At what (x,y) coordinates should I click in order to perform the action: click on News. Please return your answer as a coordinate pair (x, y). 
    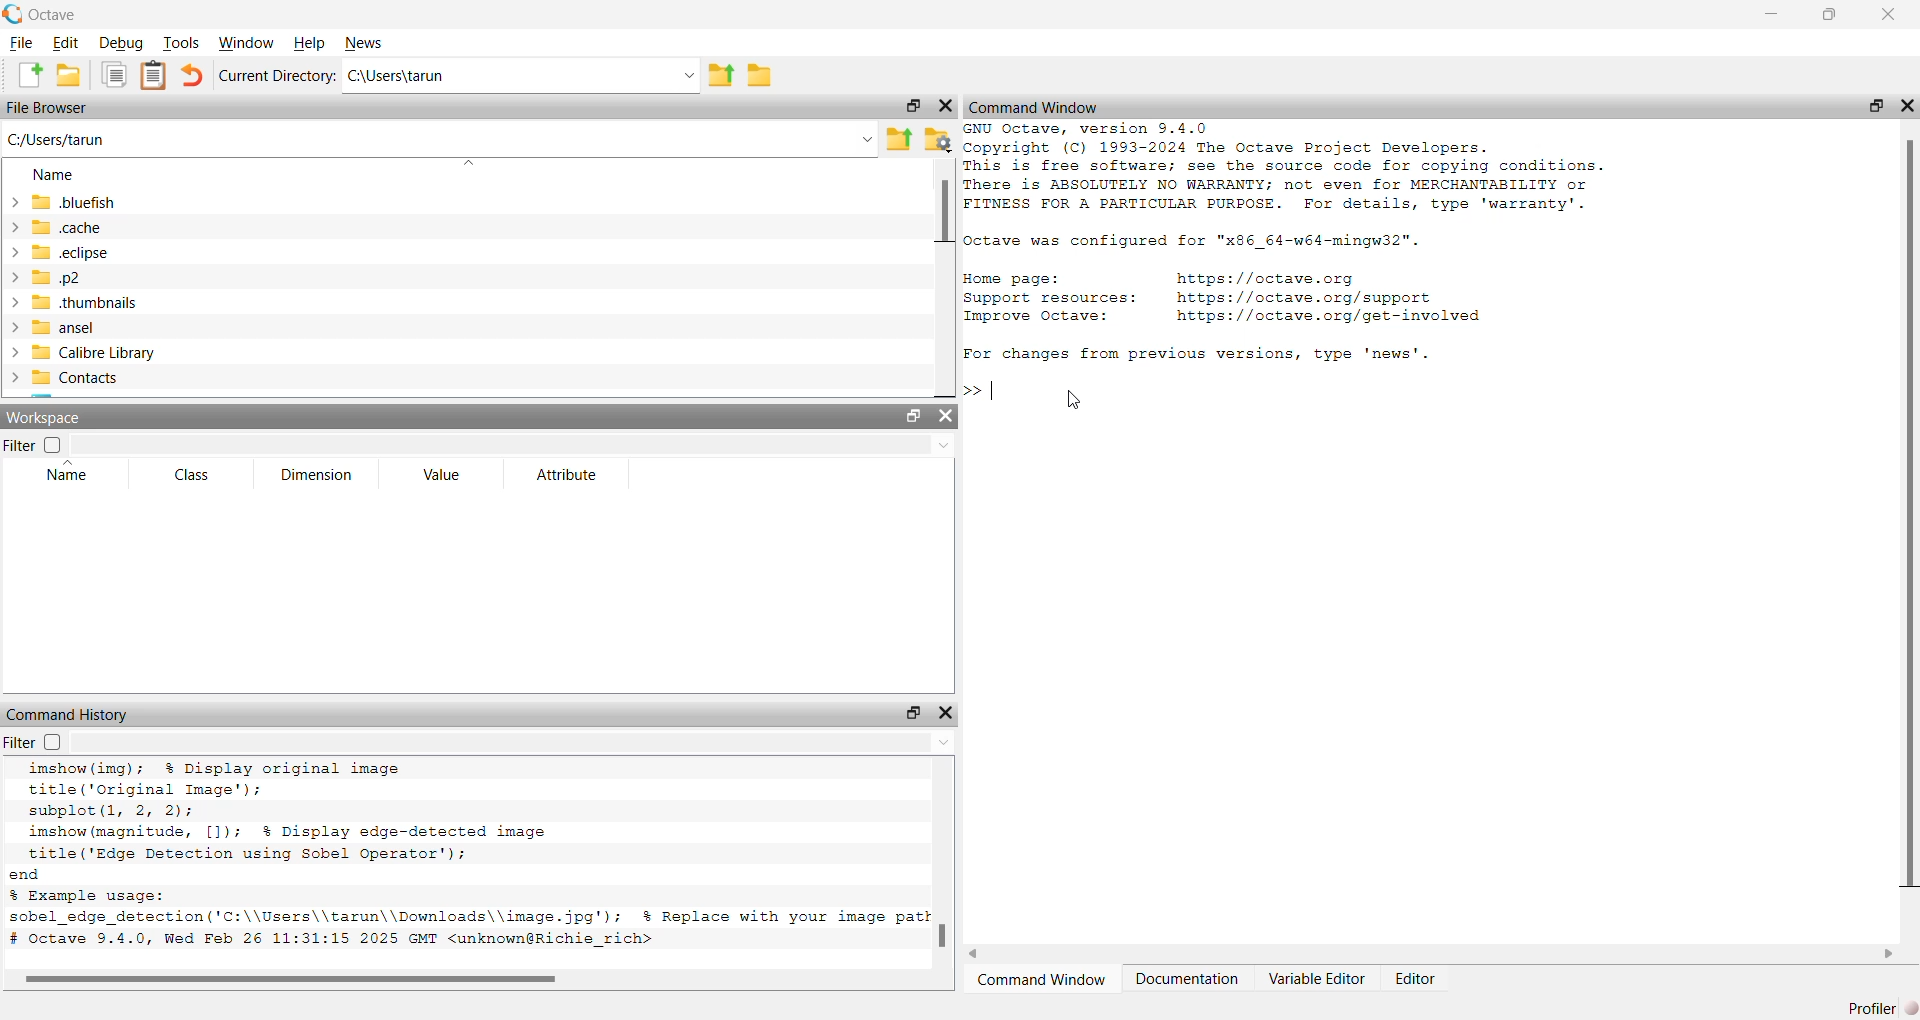
    Looking at the image, I should click on (365, 40).